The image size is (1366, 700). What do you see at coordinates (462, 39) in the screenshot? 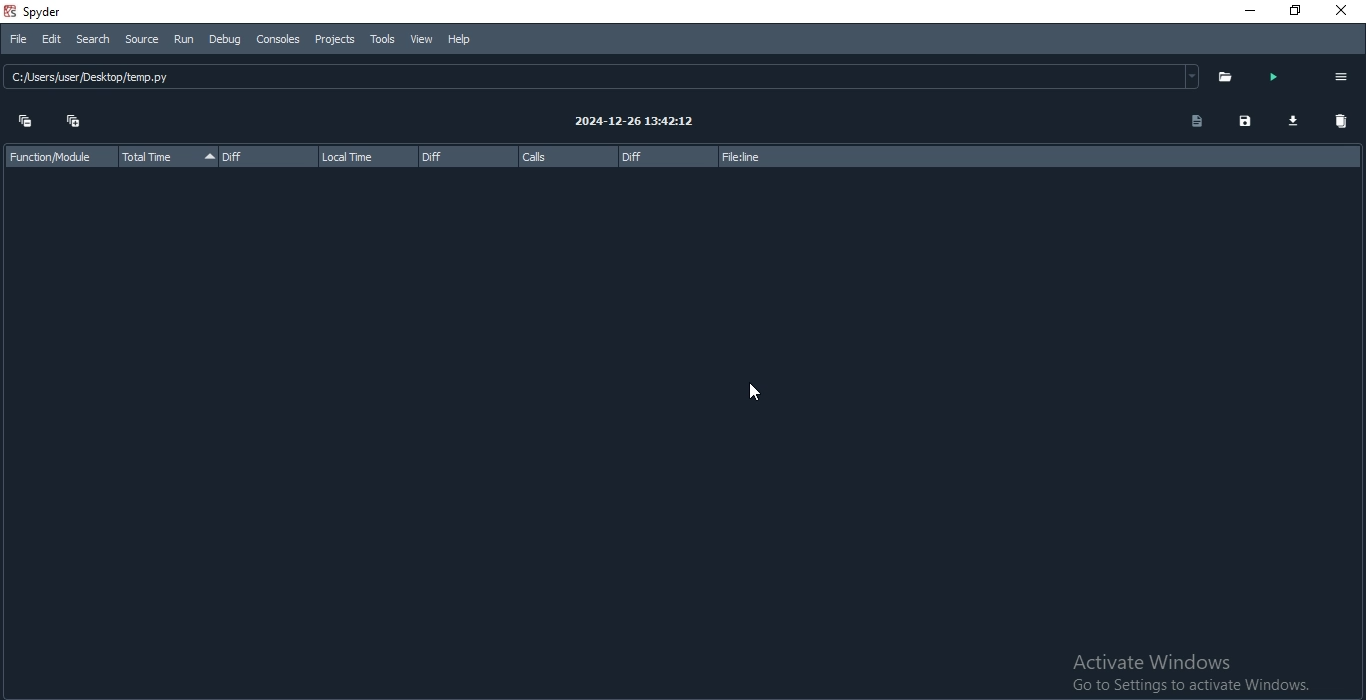
I see `Help` at bounding box center [462, 39].